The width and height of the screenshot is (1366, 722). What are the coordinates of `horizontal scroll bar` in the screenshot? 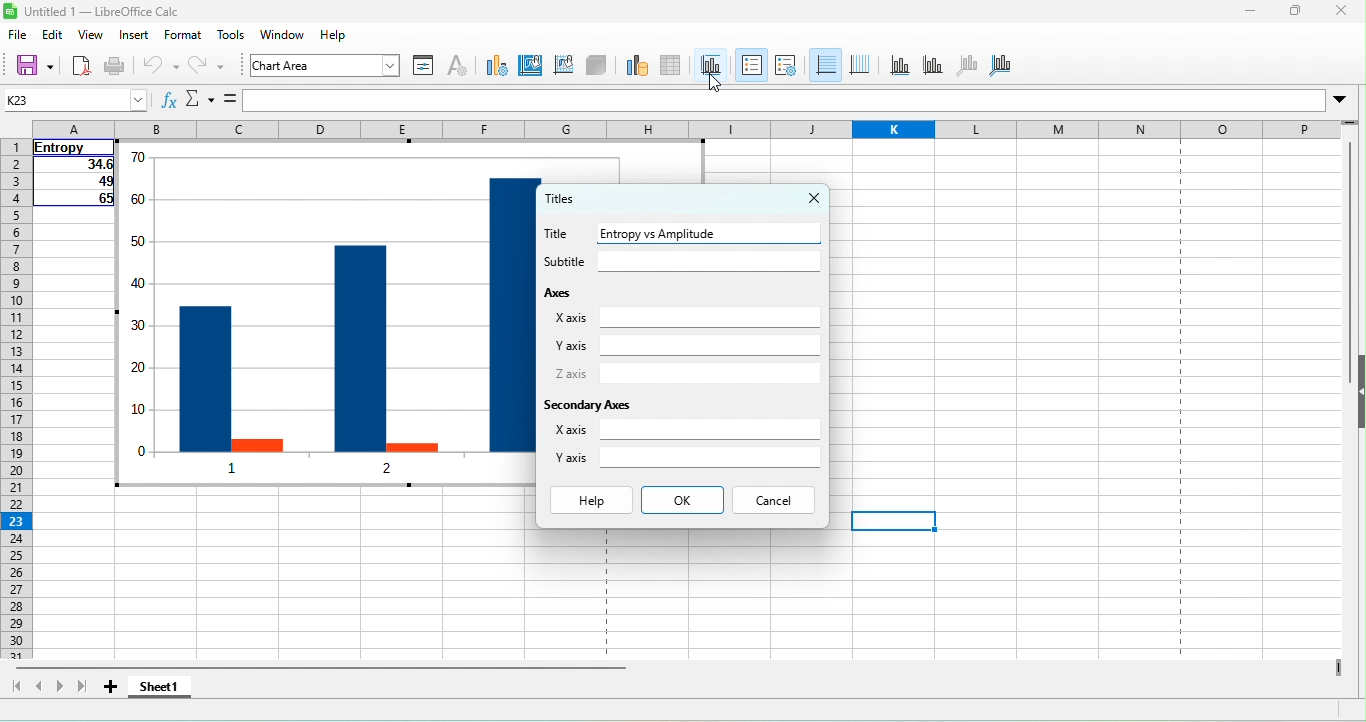 It's located at (323, 667).